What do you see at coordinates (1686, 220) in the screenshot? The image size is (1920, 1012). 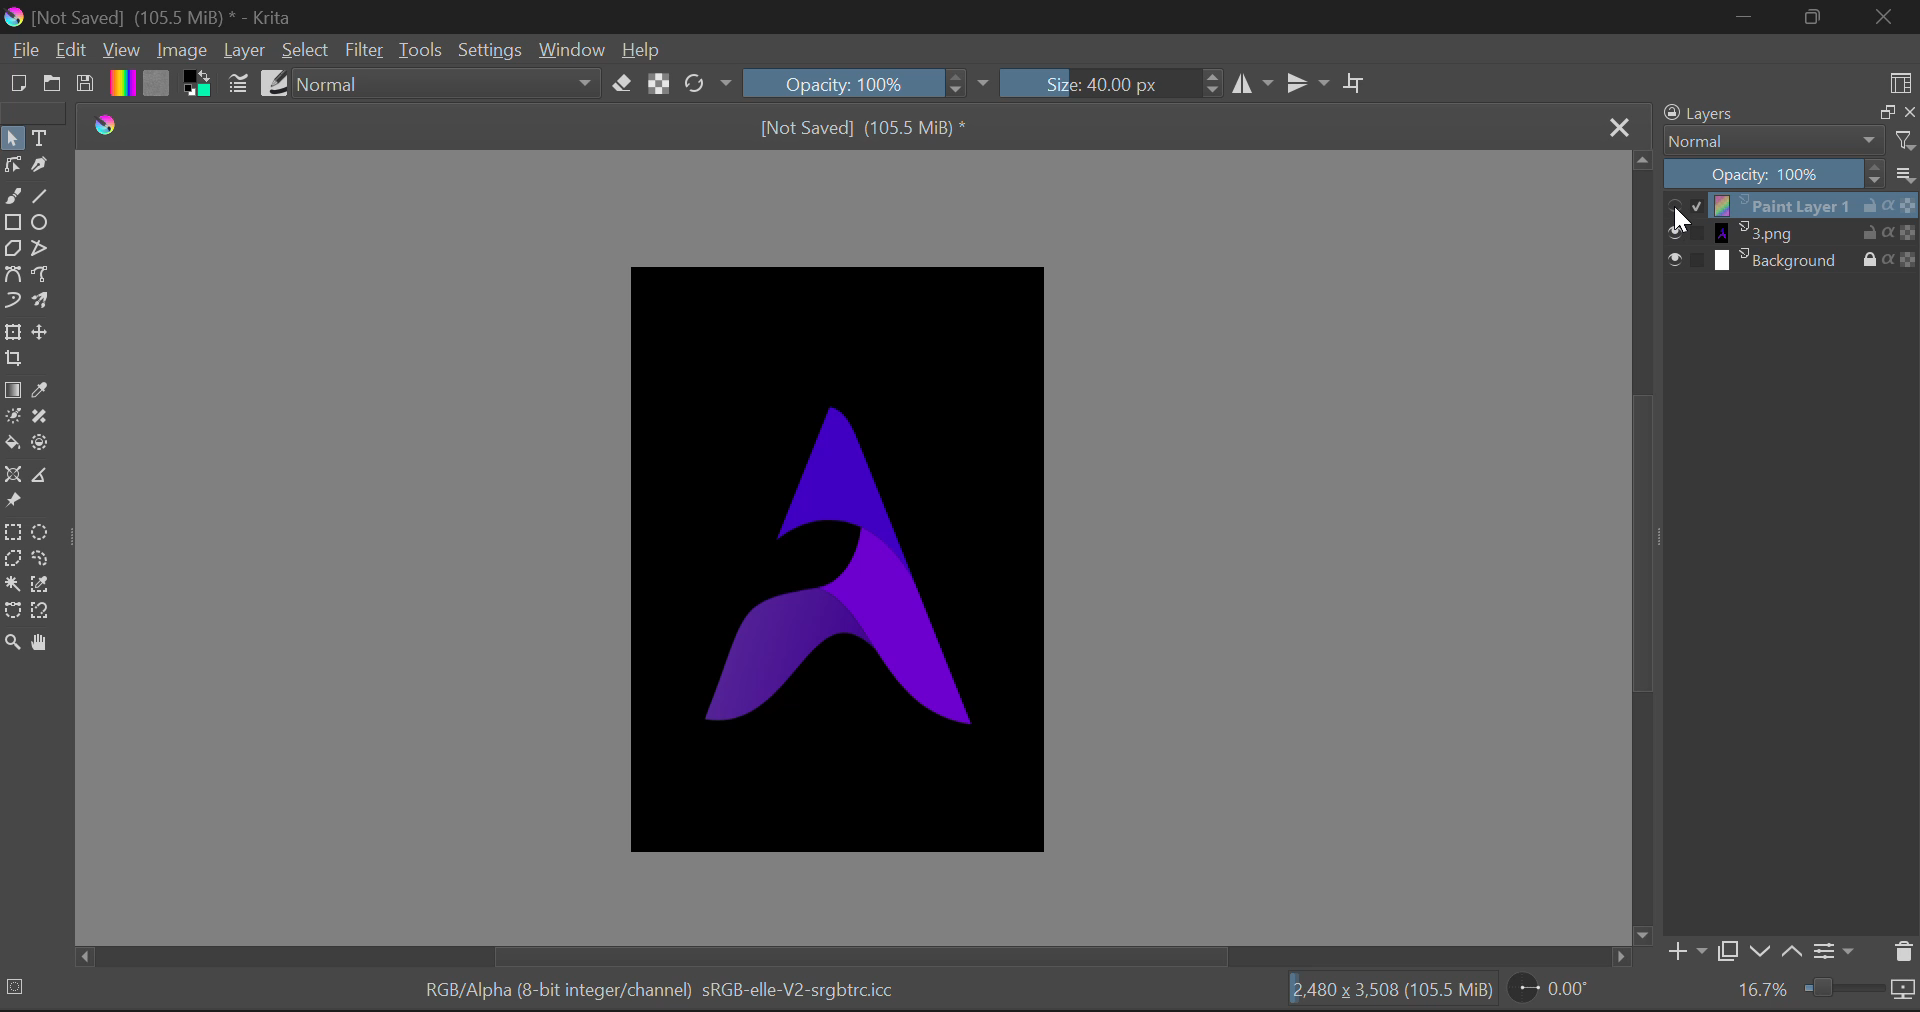 I see `cursor` at bounding box center [1686, 220].